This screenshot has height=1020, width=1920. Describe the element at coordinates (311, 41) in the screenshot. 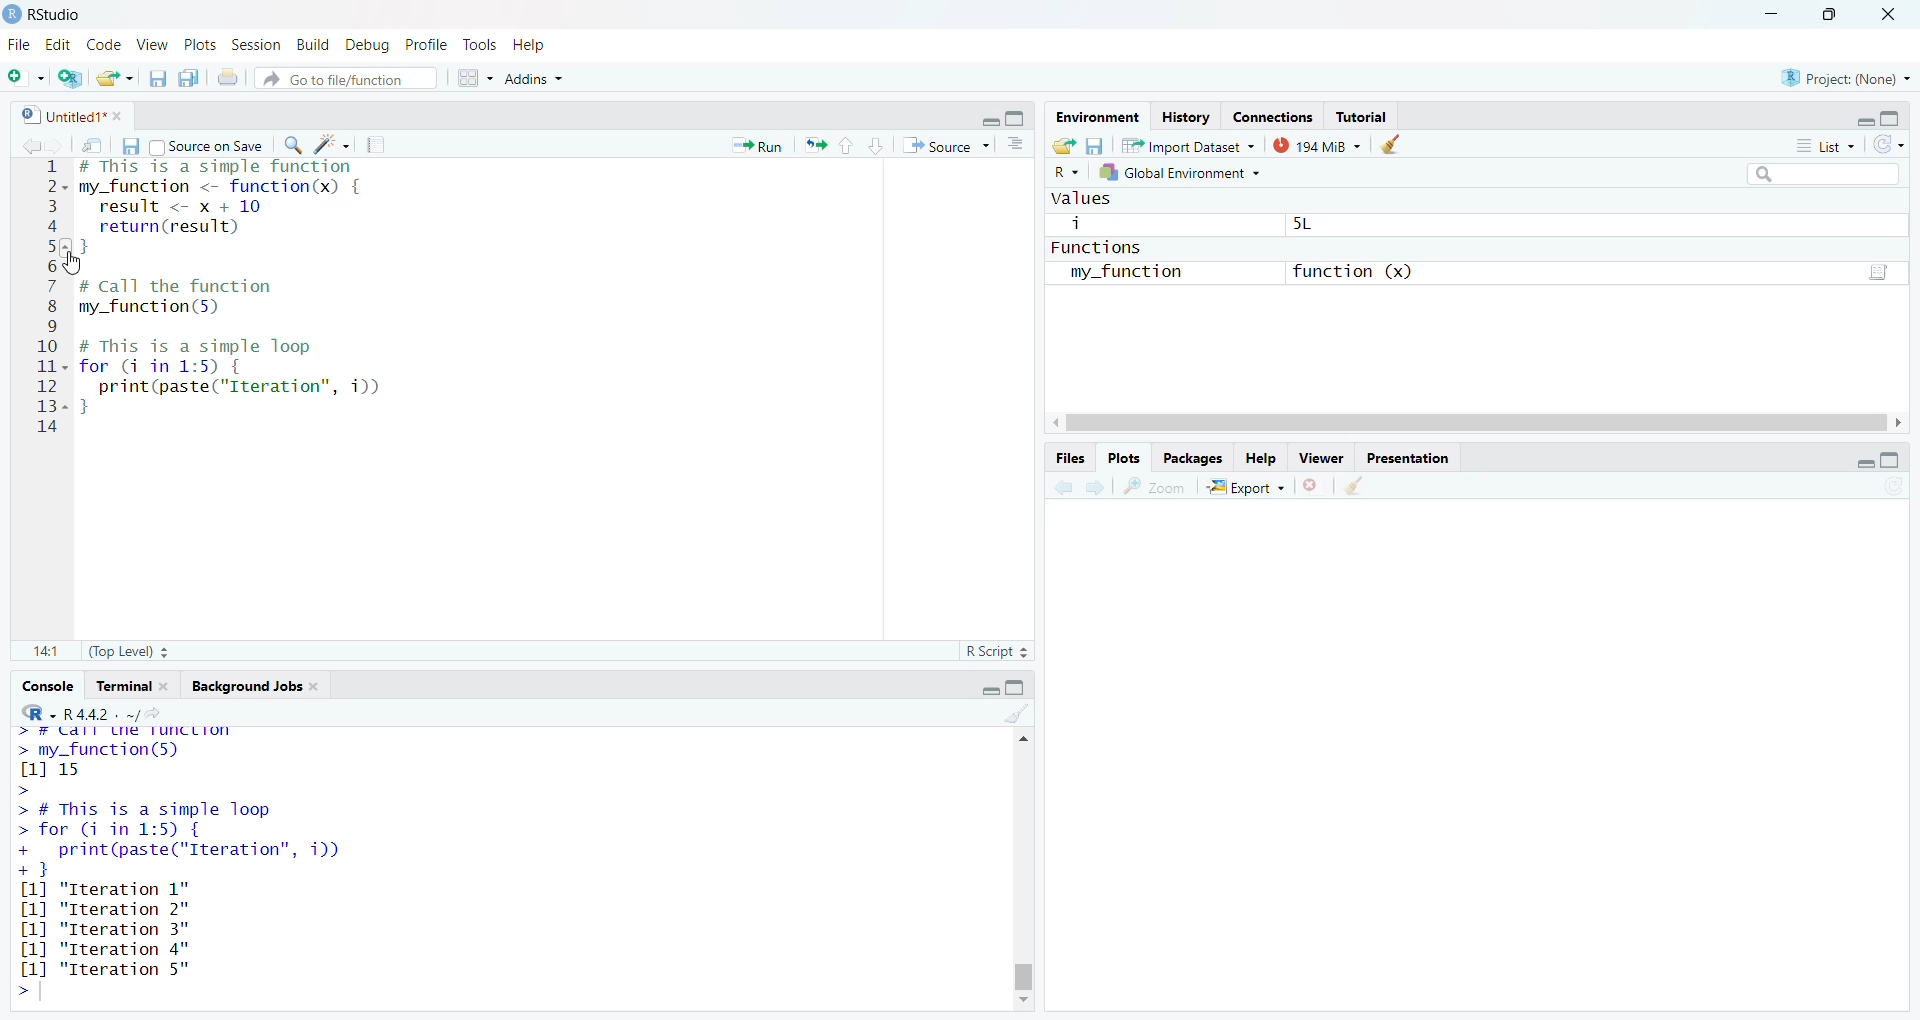

I see `build` at that location.